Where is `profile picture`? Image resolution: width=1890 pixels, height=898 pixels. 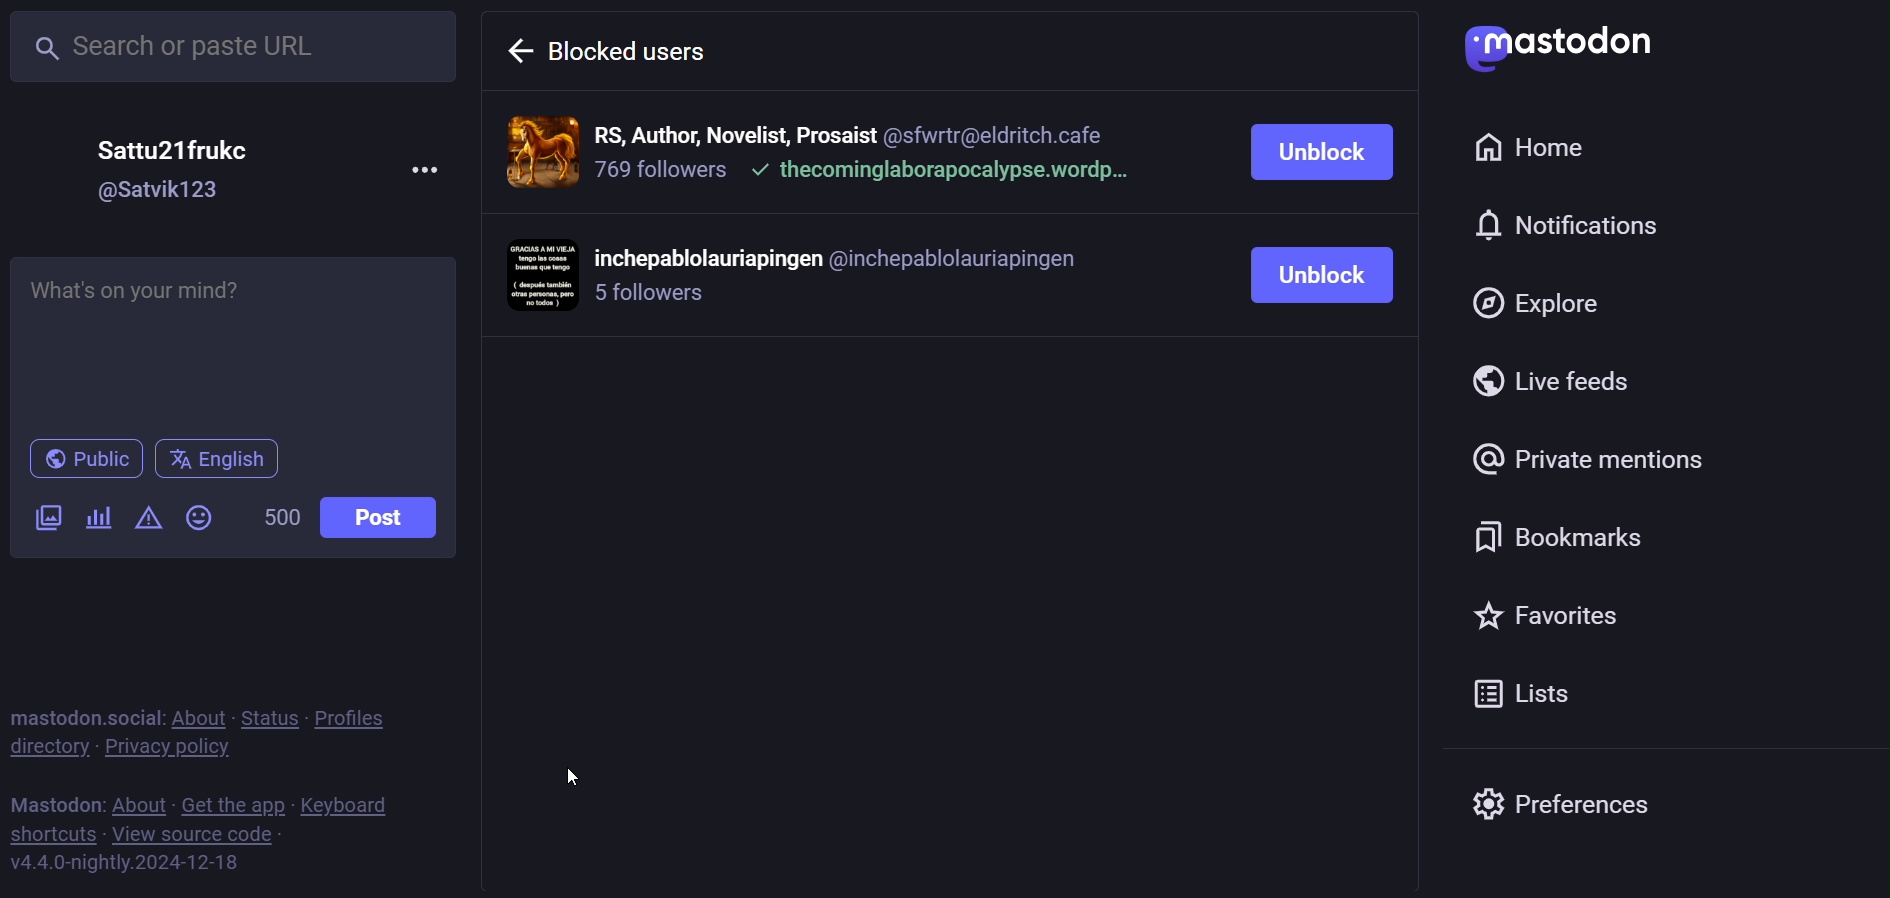
profile picture is located at coordinates (541, 275).